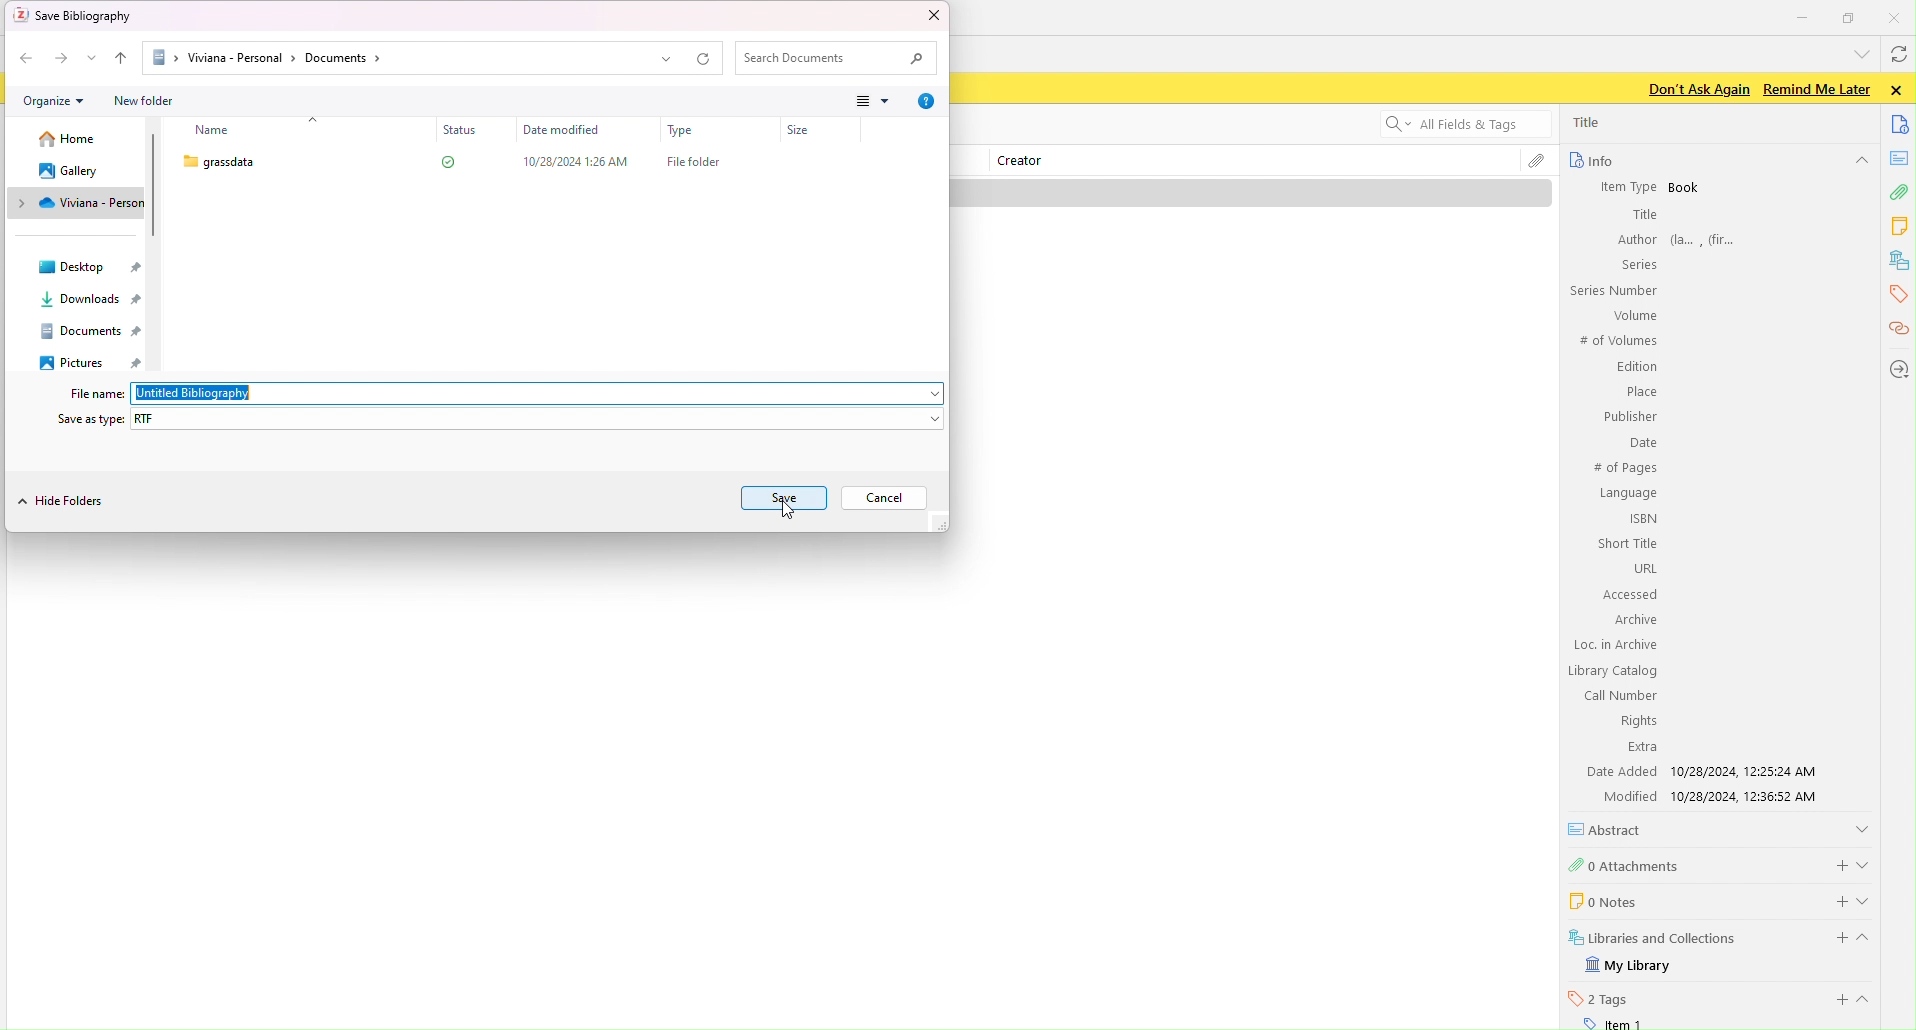  I want to click on Hide Folders, so click(67, 503).